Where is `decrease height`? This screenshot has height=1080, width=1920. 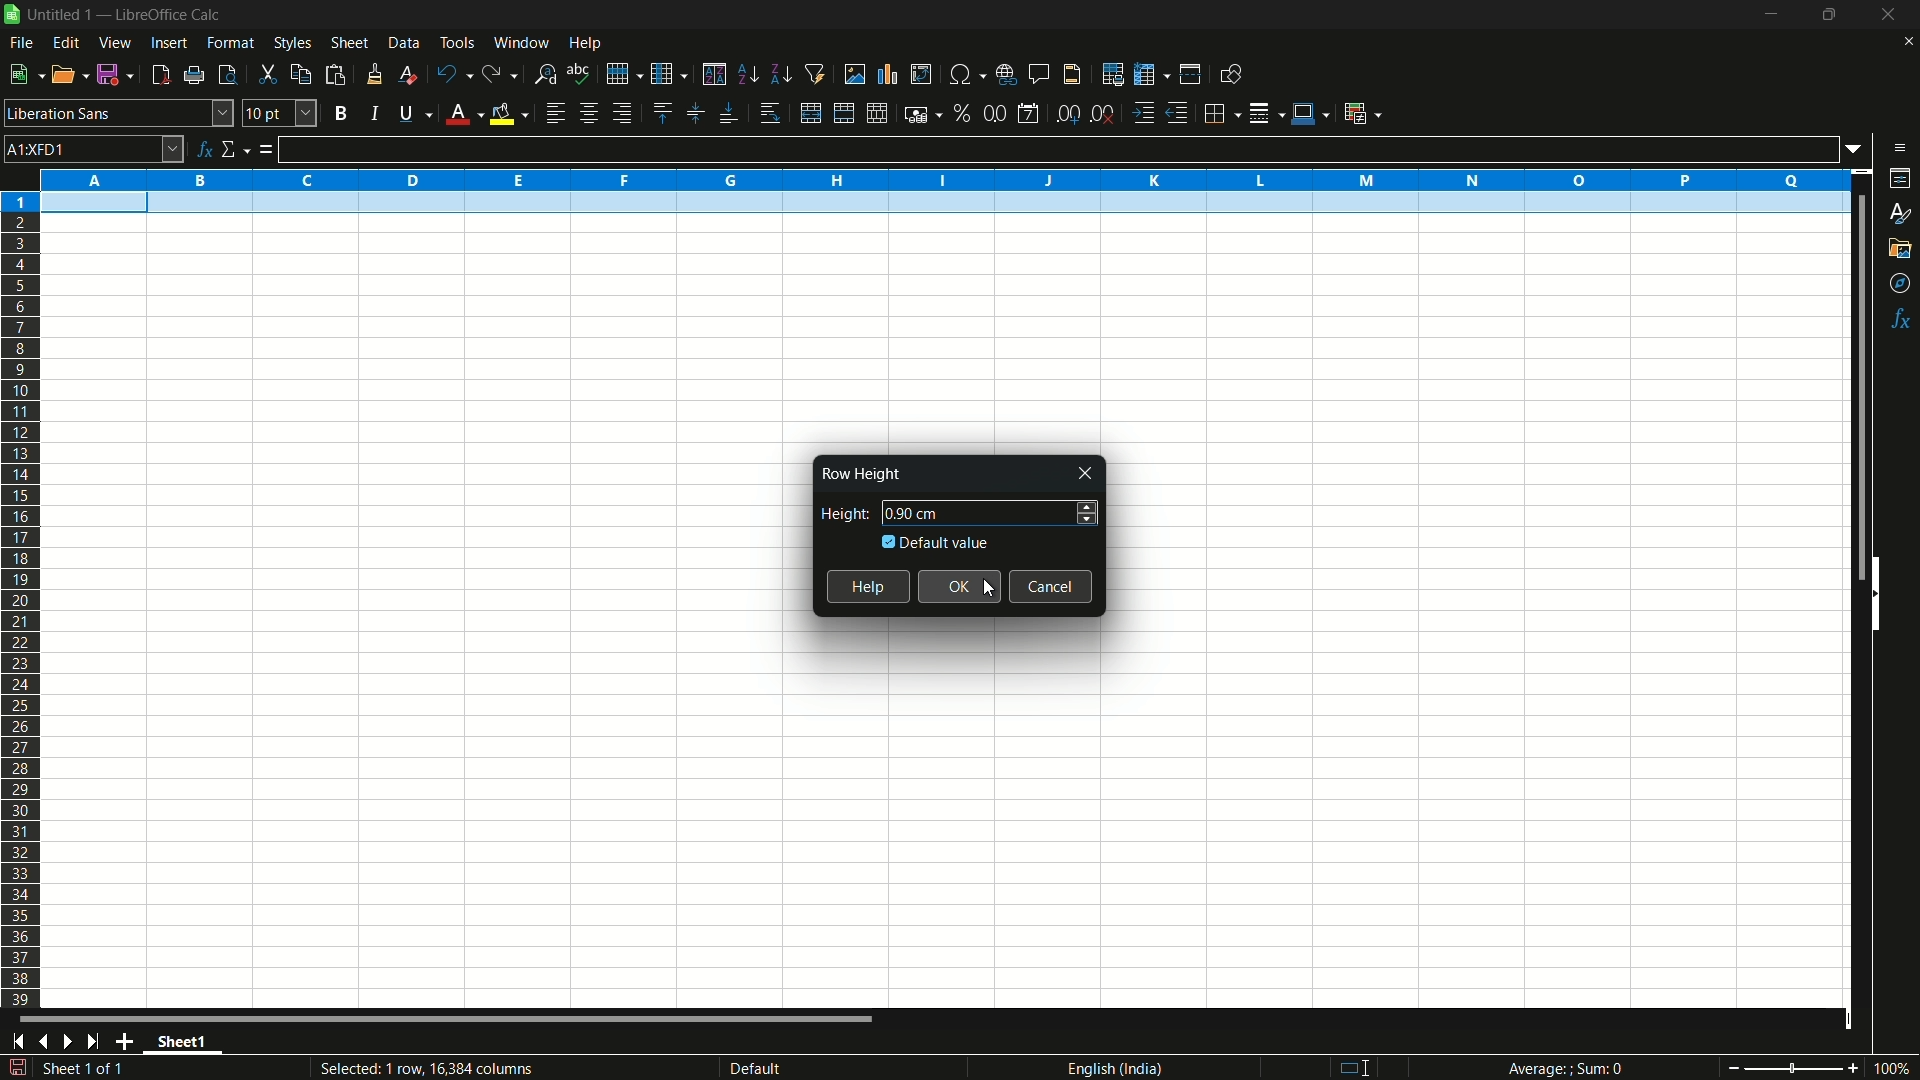
decrease height is located at coordinates (1087, 521).